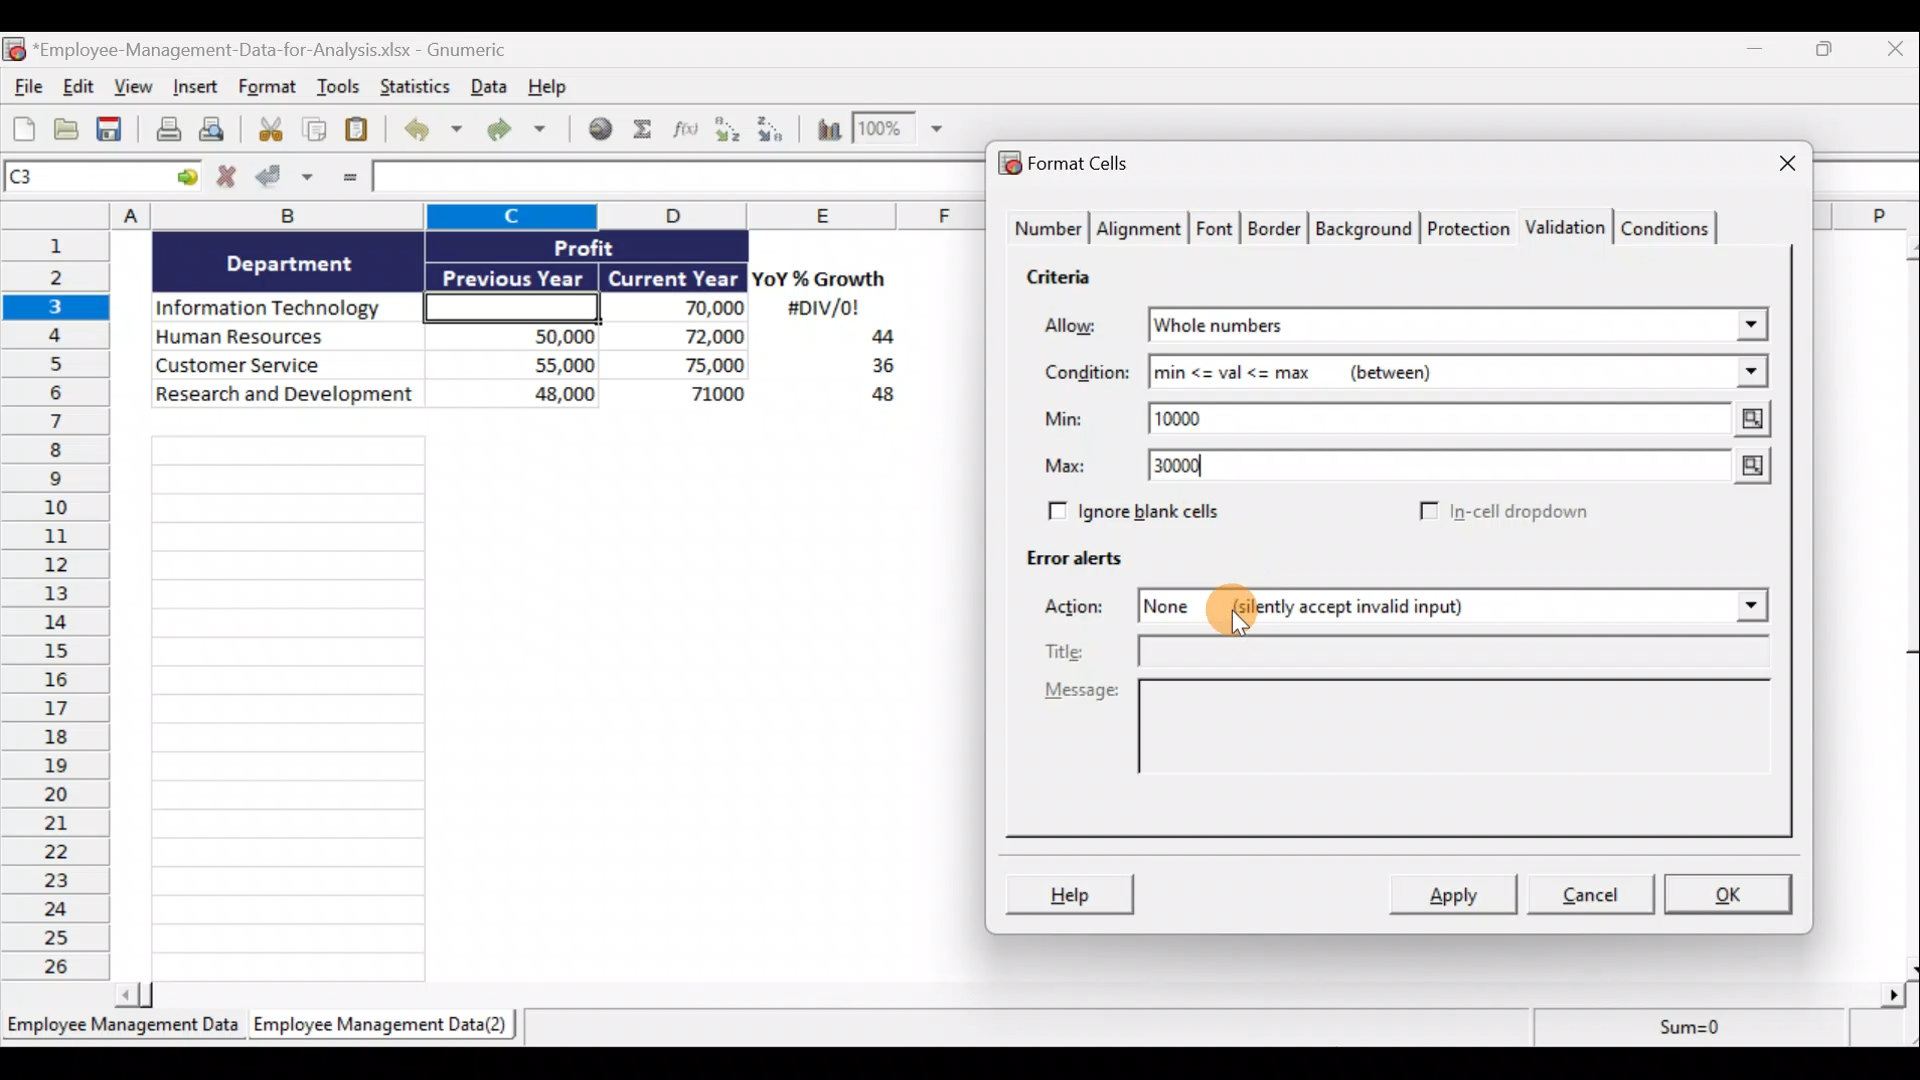 This screenshot has width=1920, height=1080. What do you see at coordinates (436, 131) in the screenshot?
I see `Undo last action` at bounding box center [436, 131].